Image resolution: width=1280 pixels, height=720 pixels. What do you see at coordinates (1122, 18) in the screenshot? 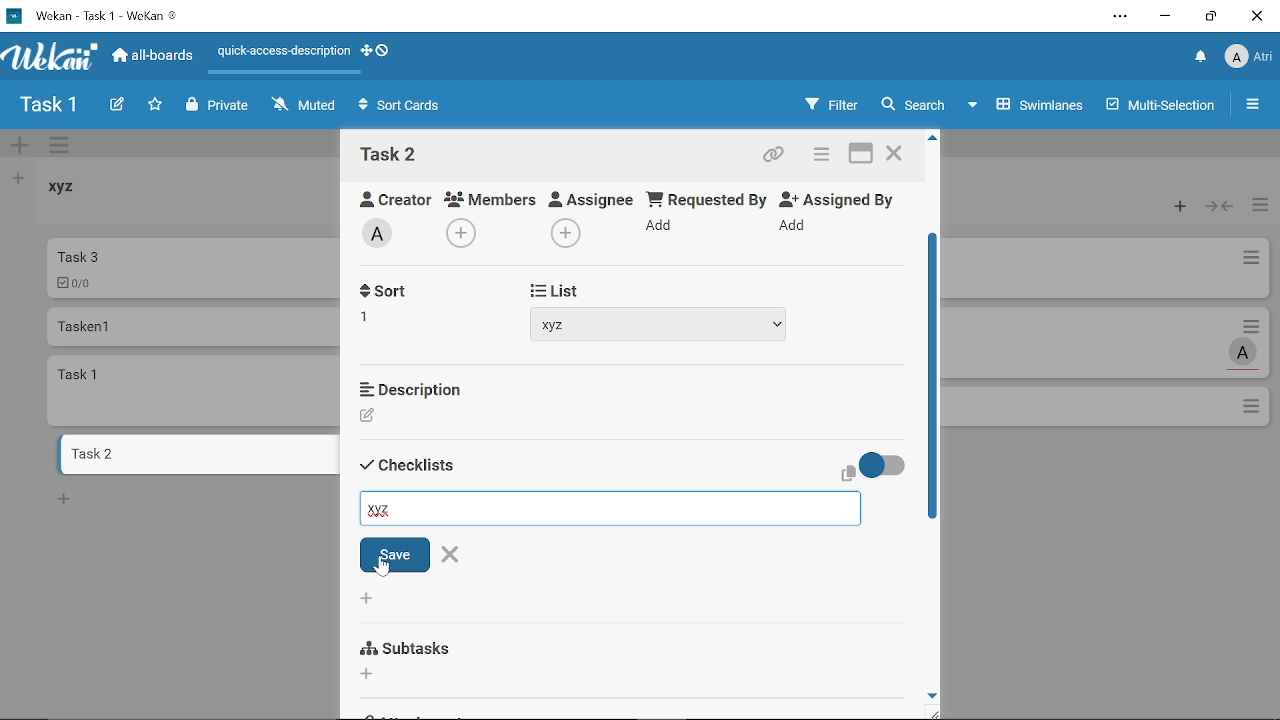
I see `Settings and other options` at bounding box center [1122, 18].